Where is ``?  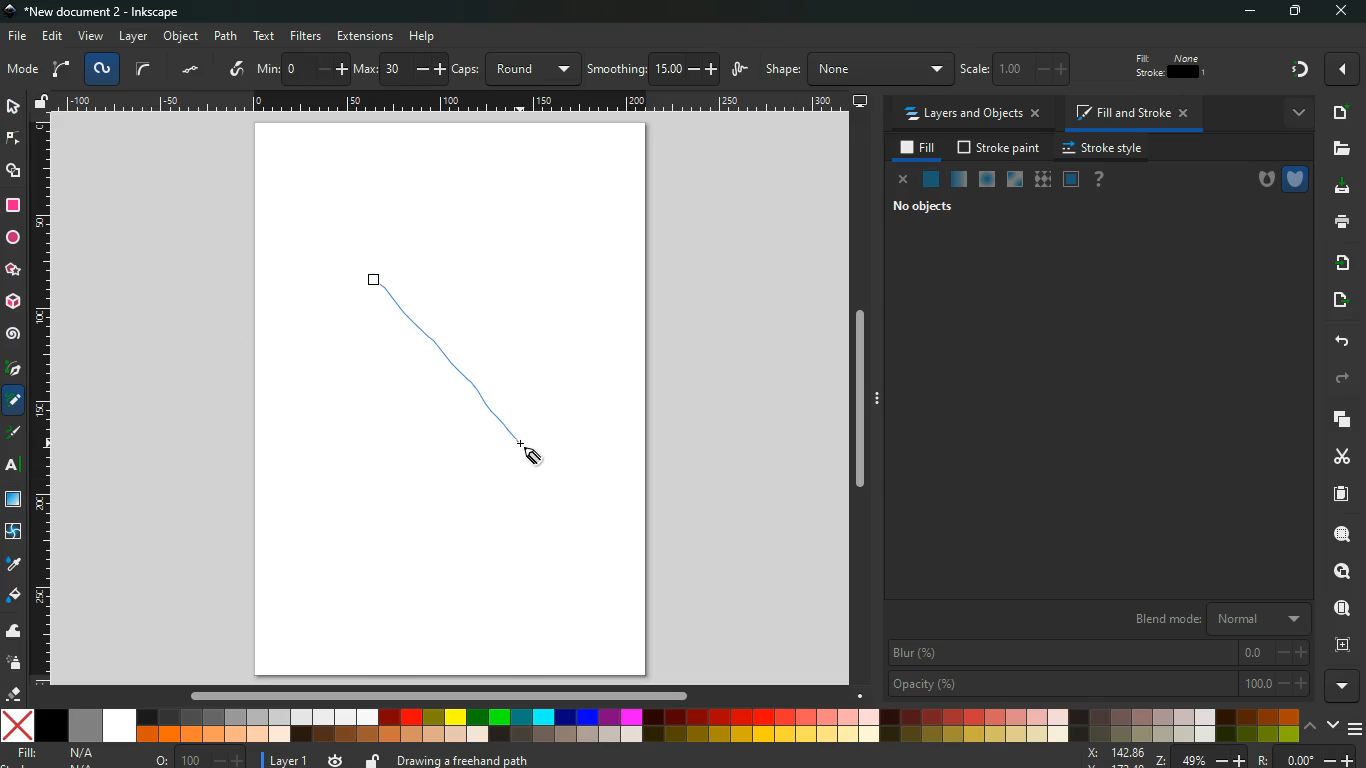
 is located at coordinates (1338, 71).